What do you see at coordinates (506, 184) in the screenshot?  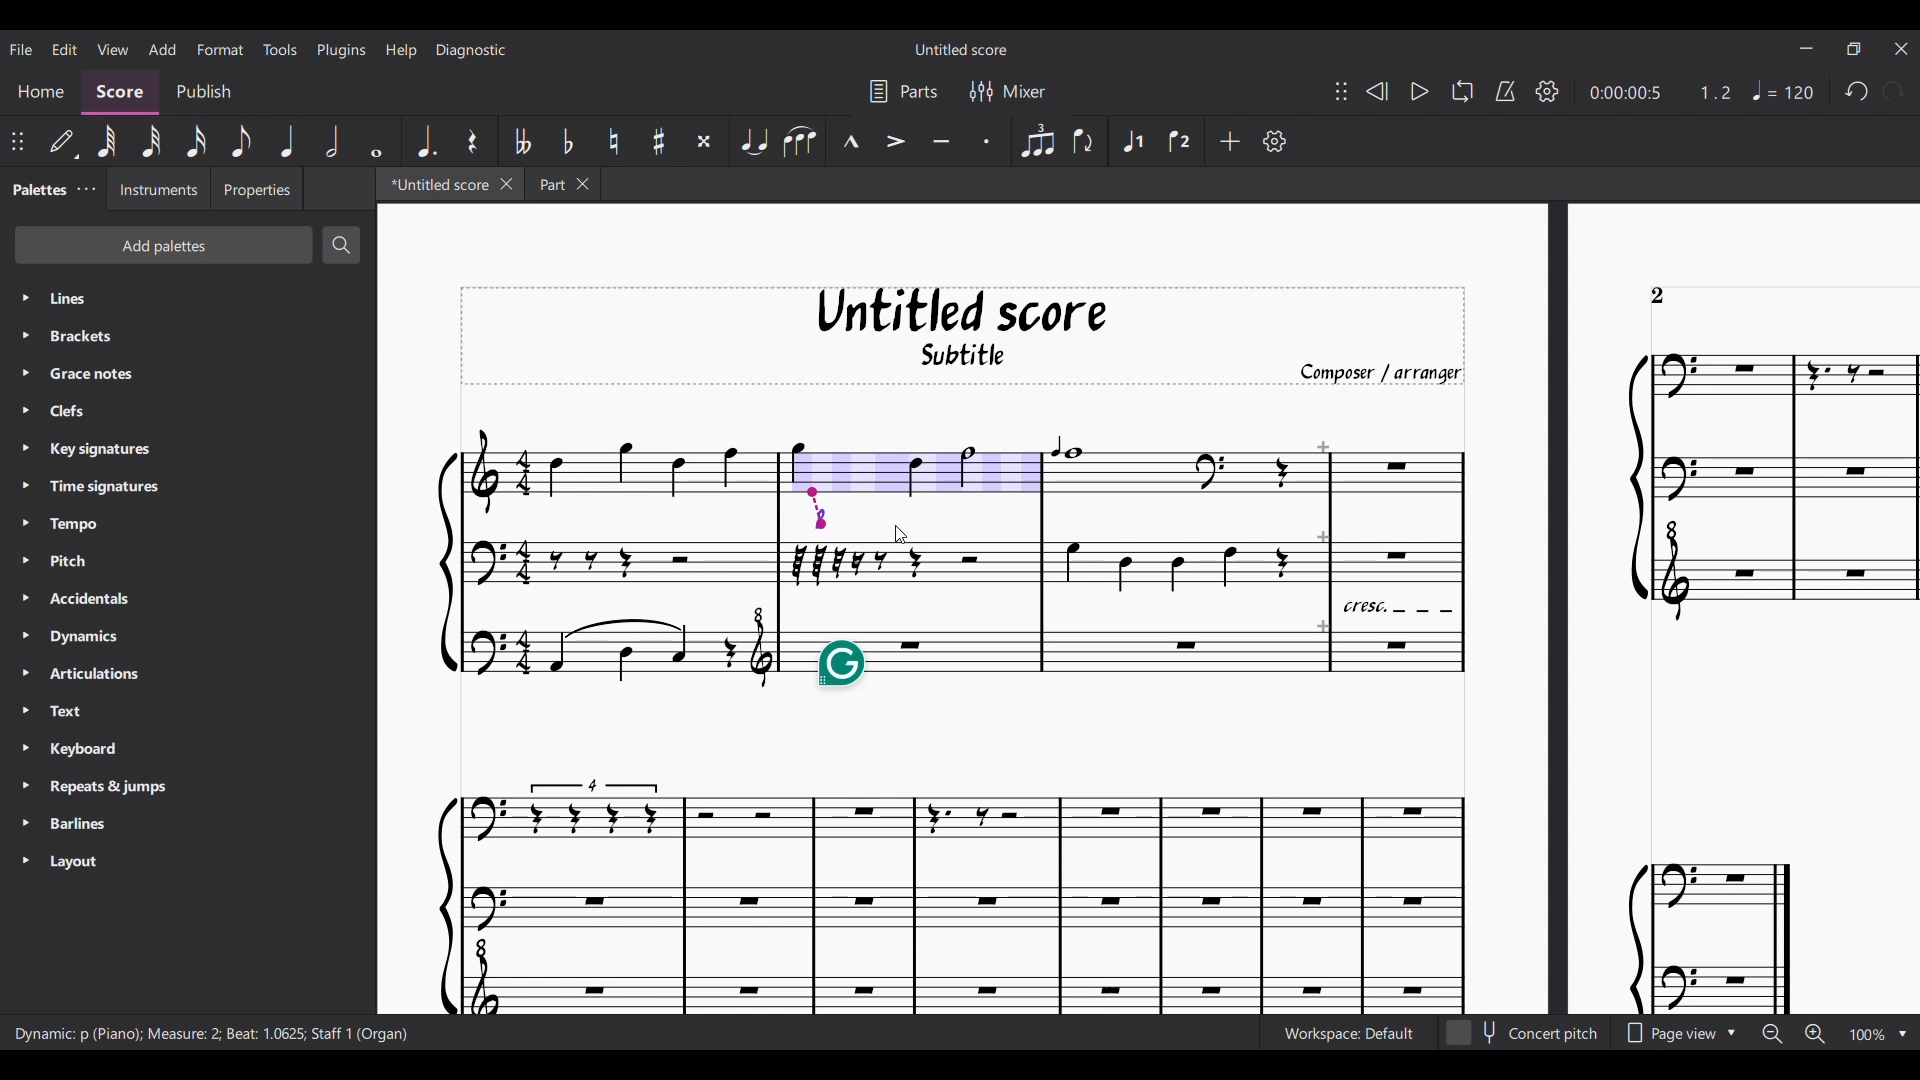 I see `Close current tab` at bounding box center [506, 184].